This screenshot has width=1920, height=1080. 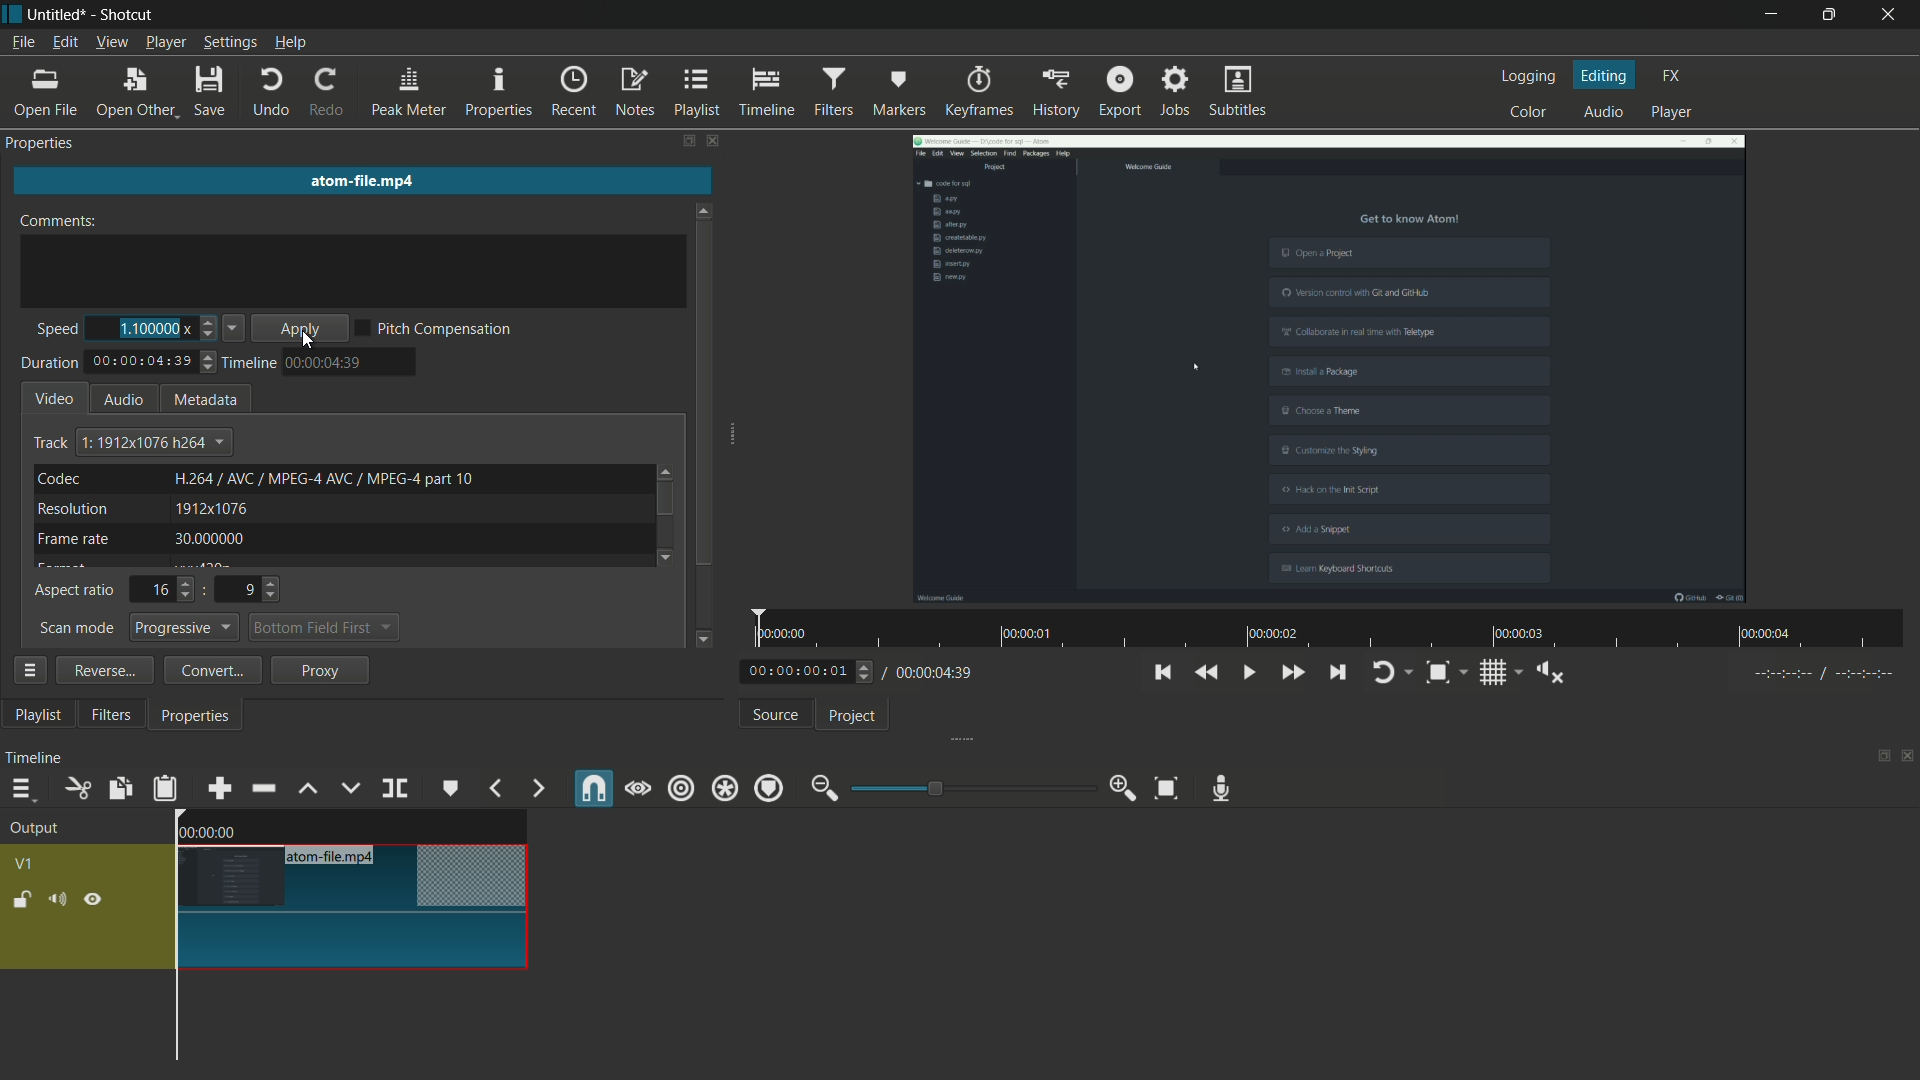 What do you see at coordinates (499, 89) in the screenshot?
I see `properties` at bounding box center [499, 89].